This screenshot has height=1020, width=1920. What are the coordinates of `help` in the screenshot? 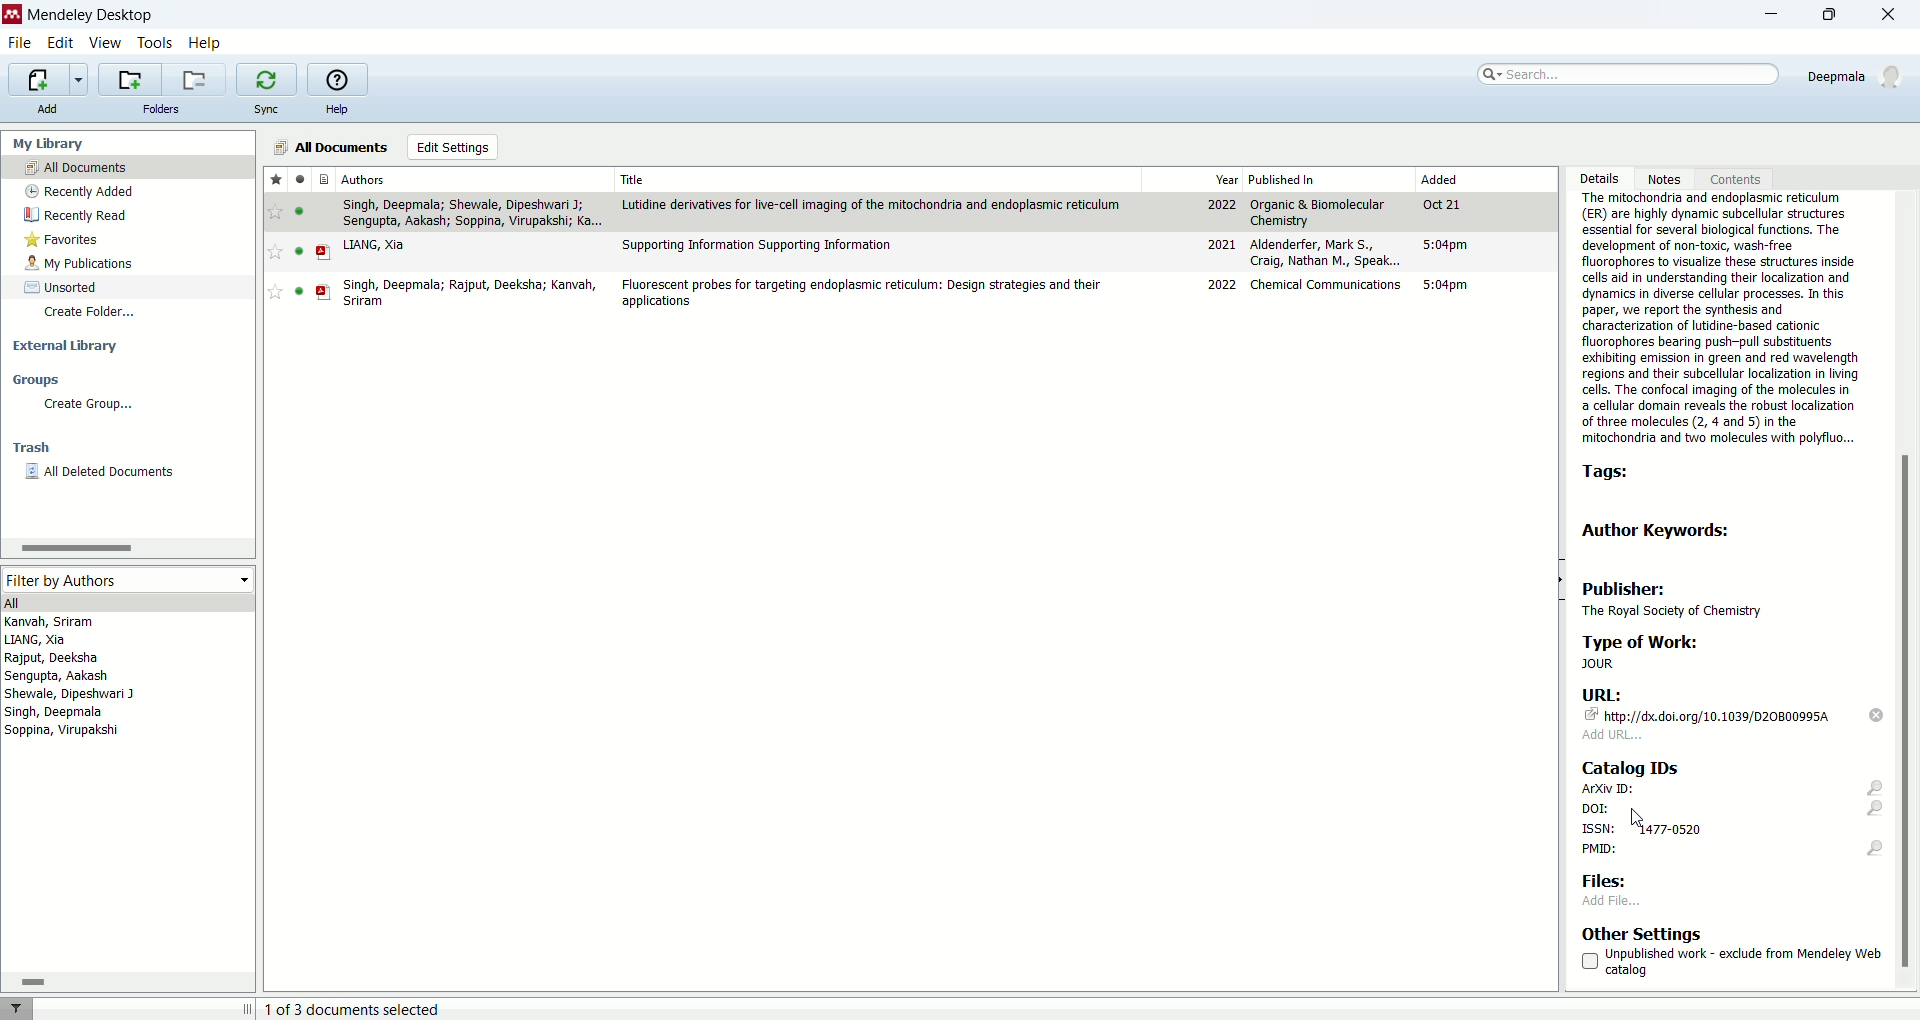 It's located at (336, 110).